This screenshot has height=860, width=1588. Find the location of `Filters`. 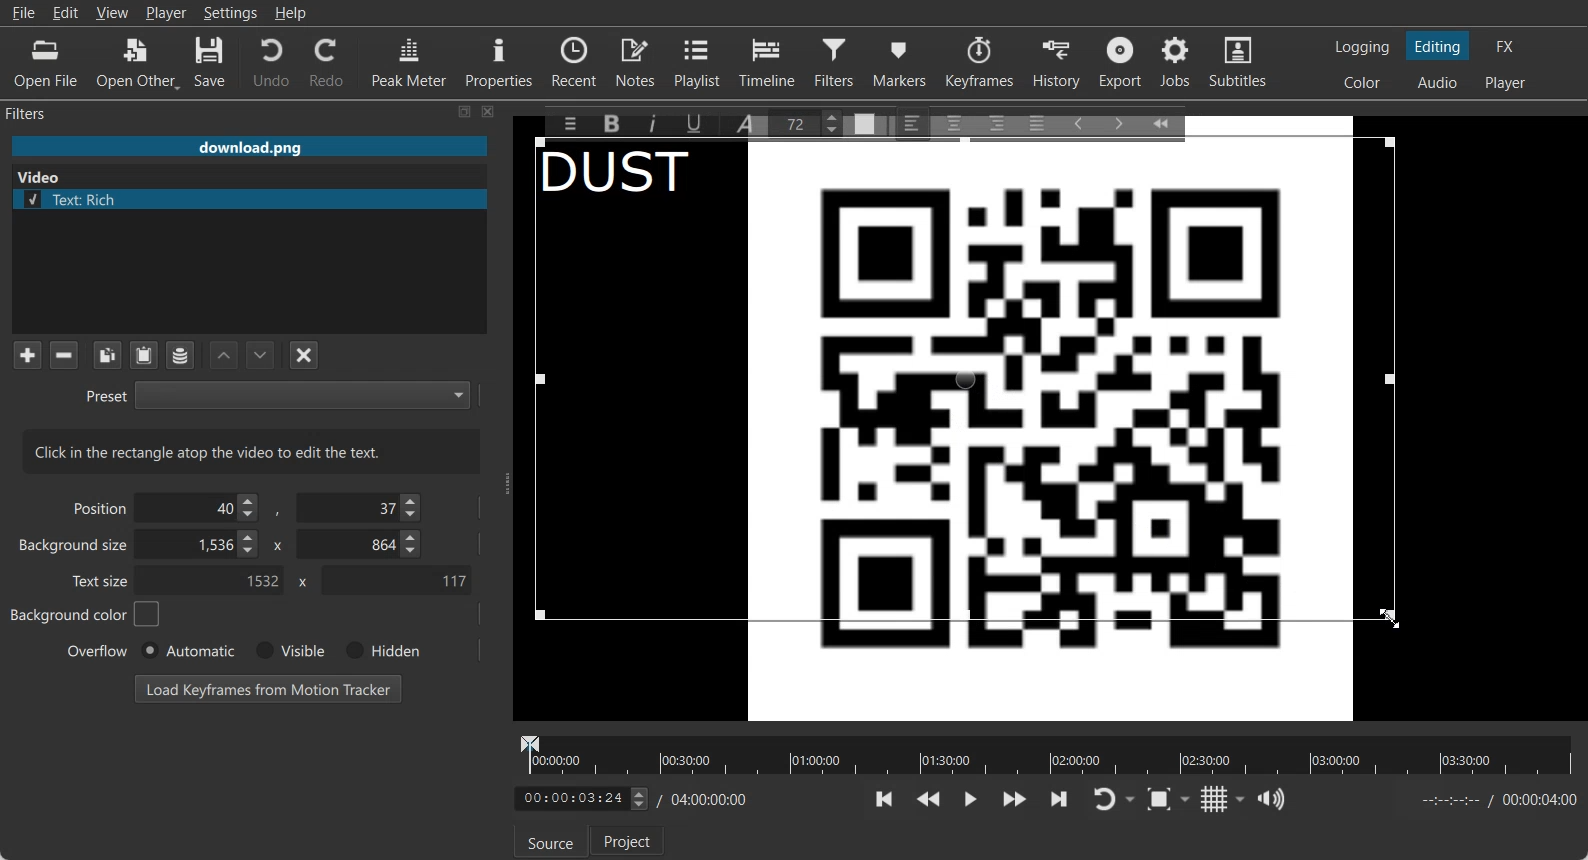

Filters is located at coordinates (46, 112).